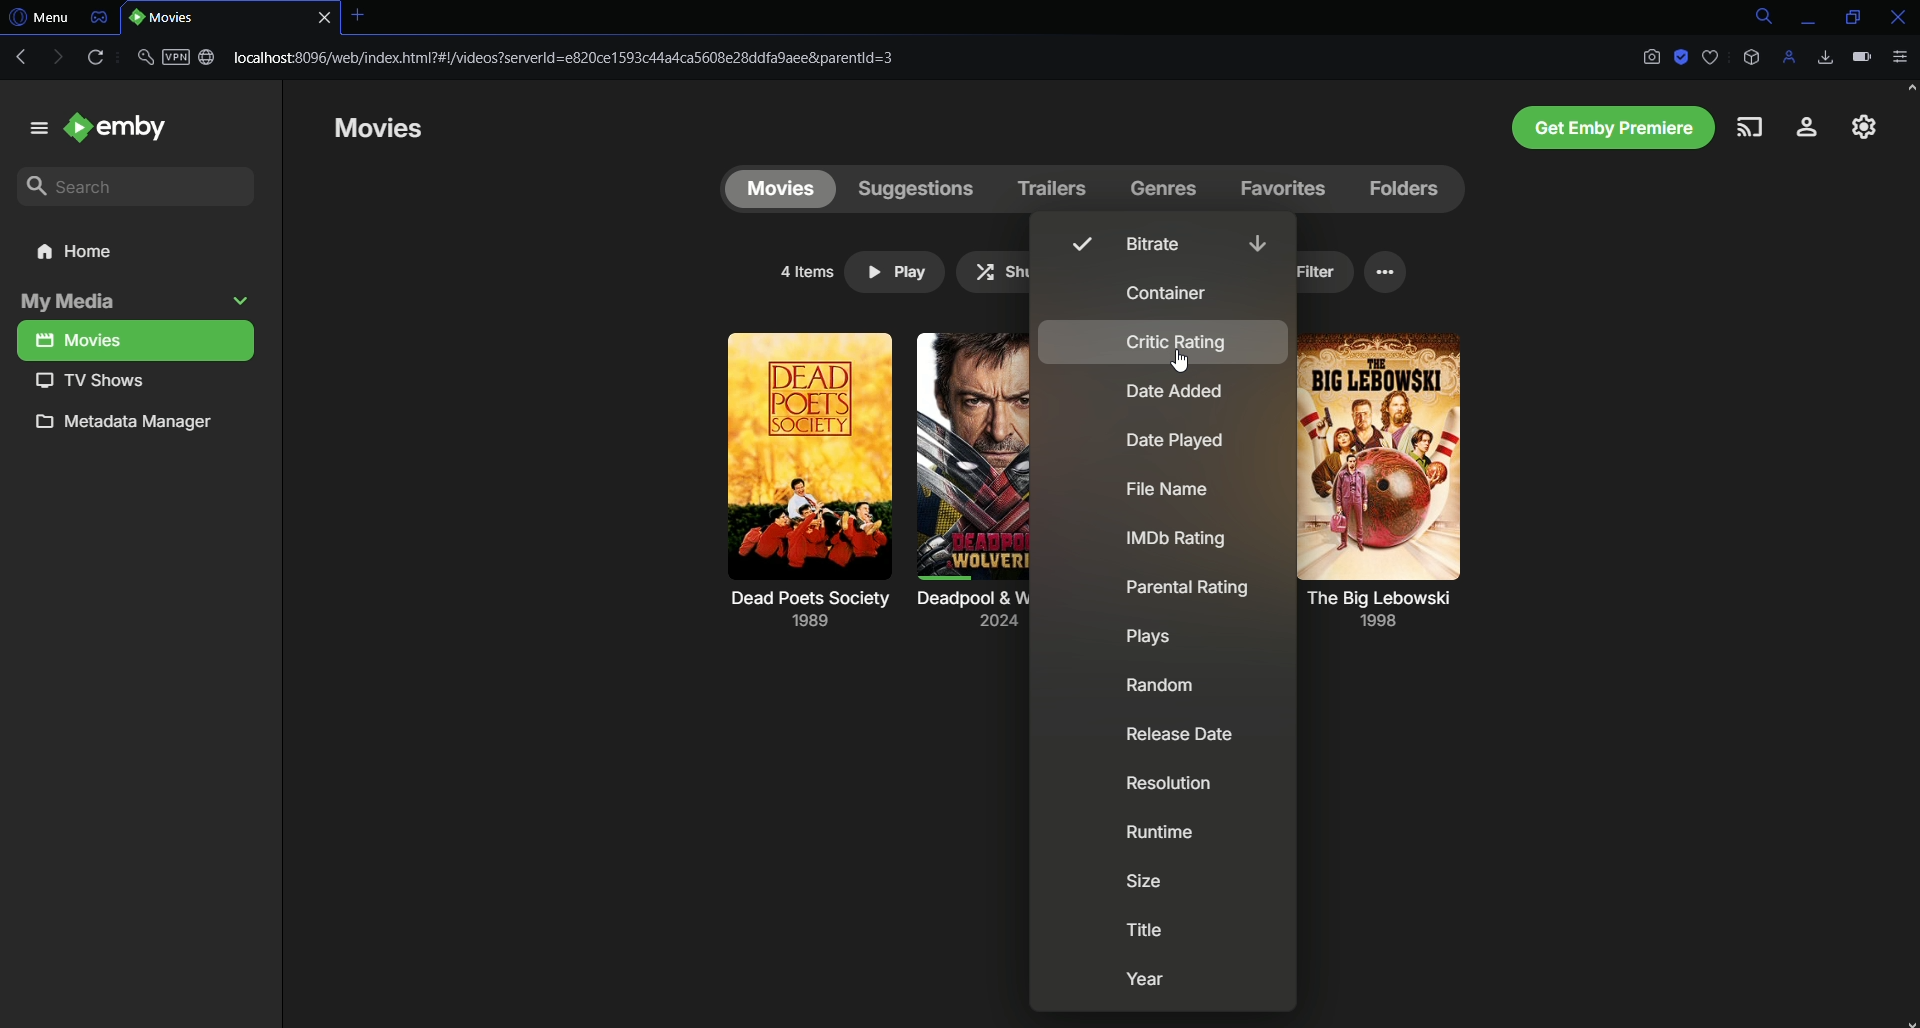  Describe the element at coordinates (1162, 294) in the screenshot. I see `Container` at that location.